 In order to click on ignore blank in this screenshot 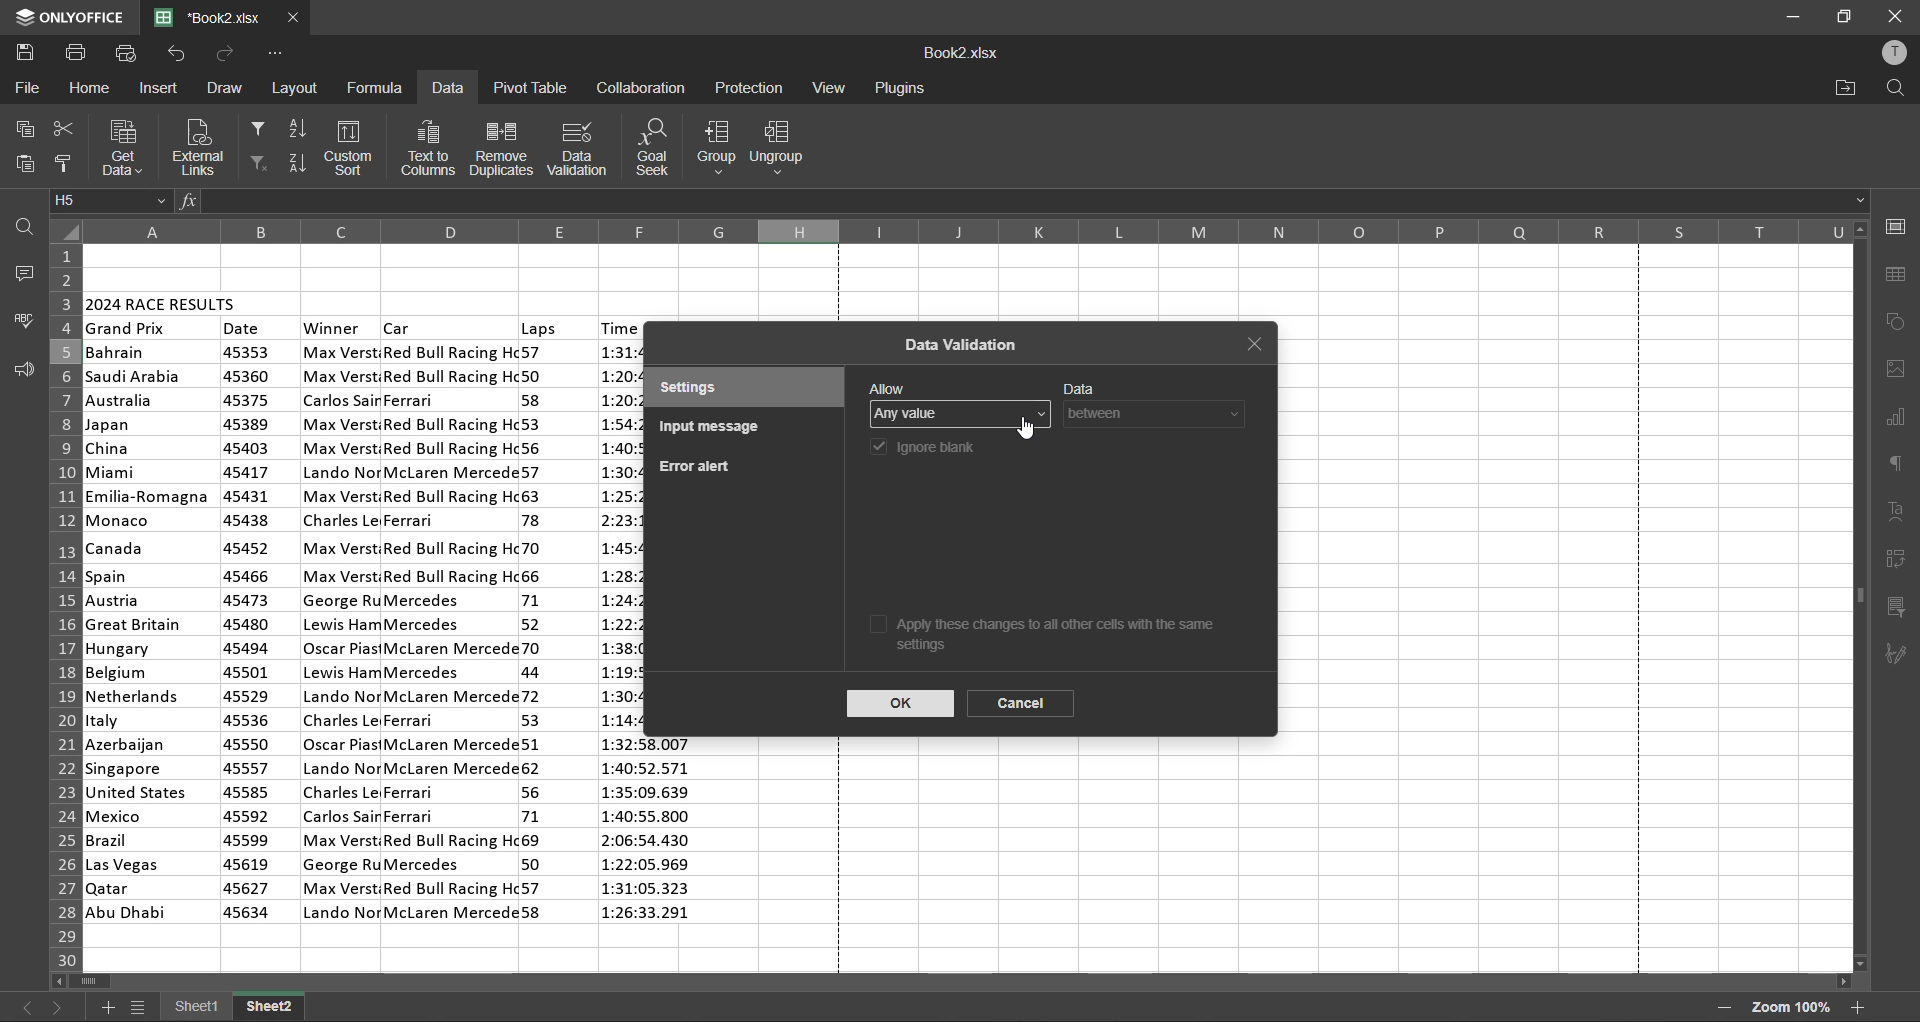, I will do `click(938, 447)`.